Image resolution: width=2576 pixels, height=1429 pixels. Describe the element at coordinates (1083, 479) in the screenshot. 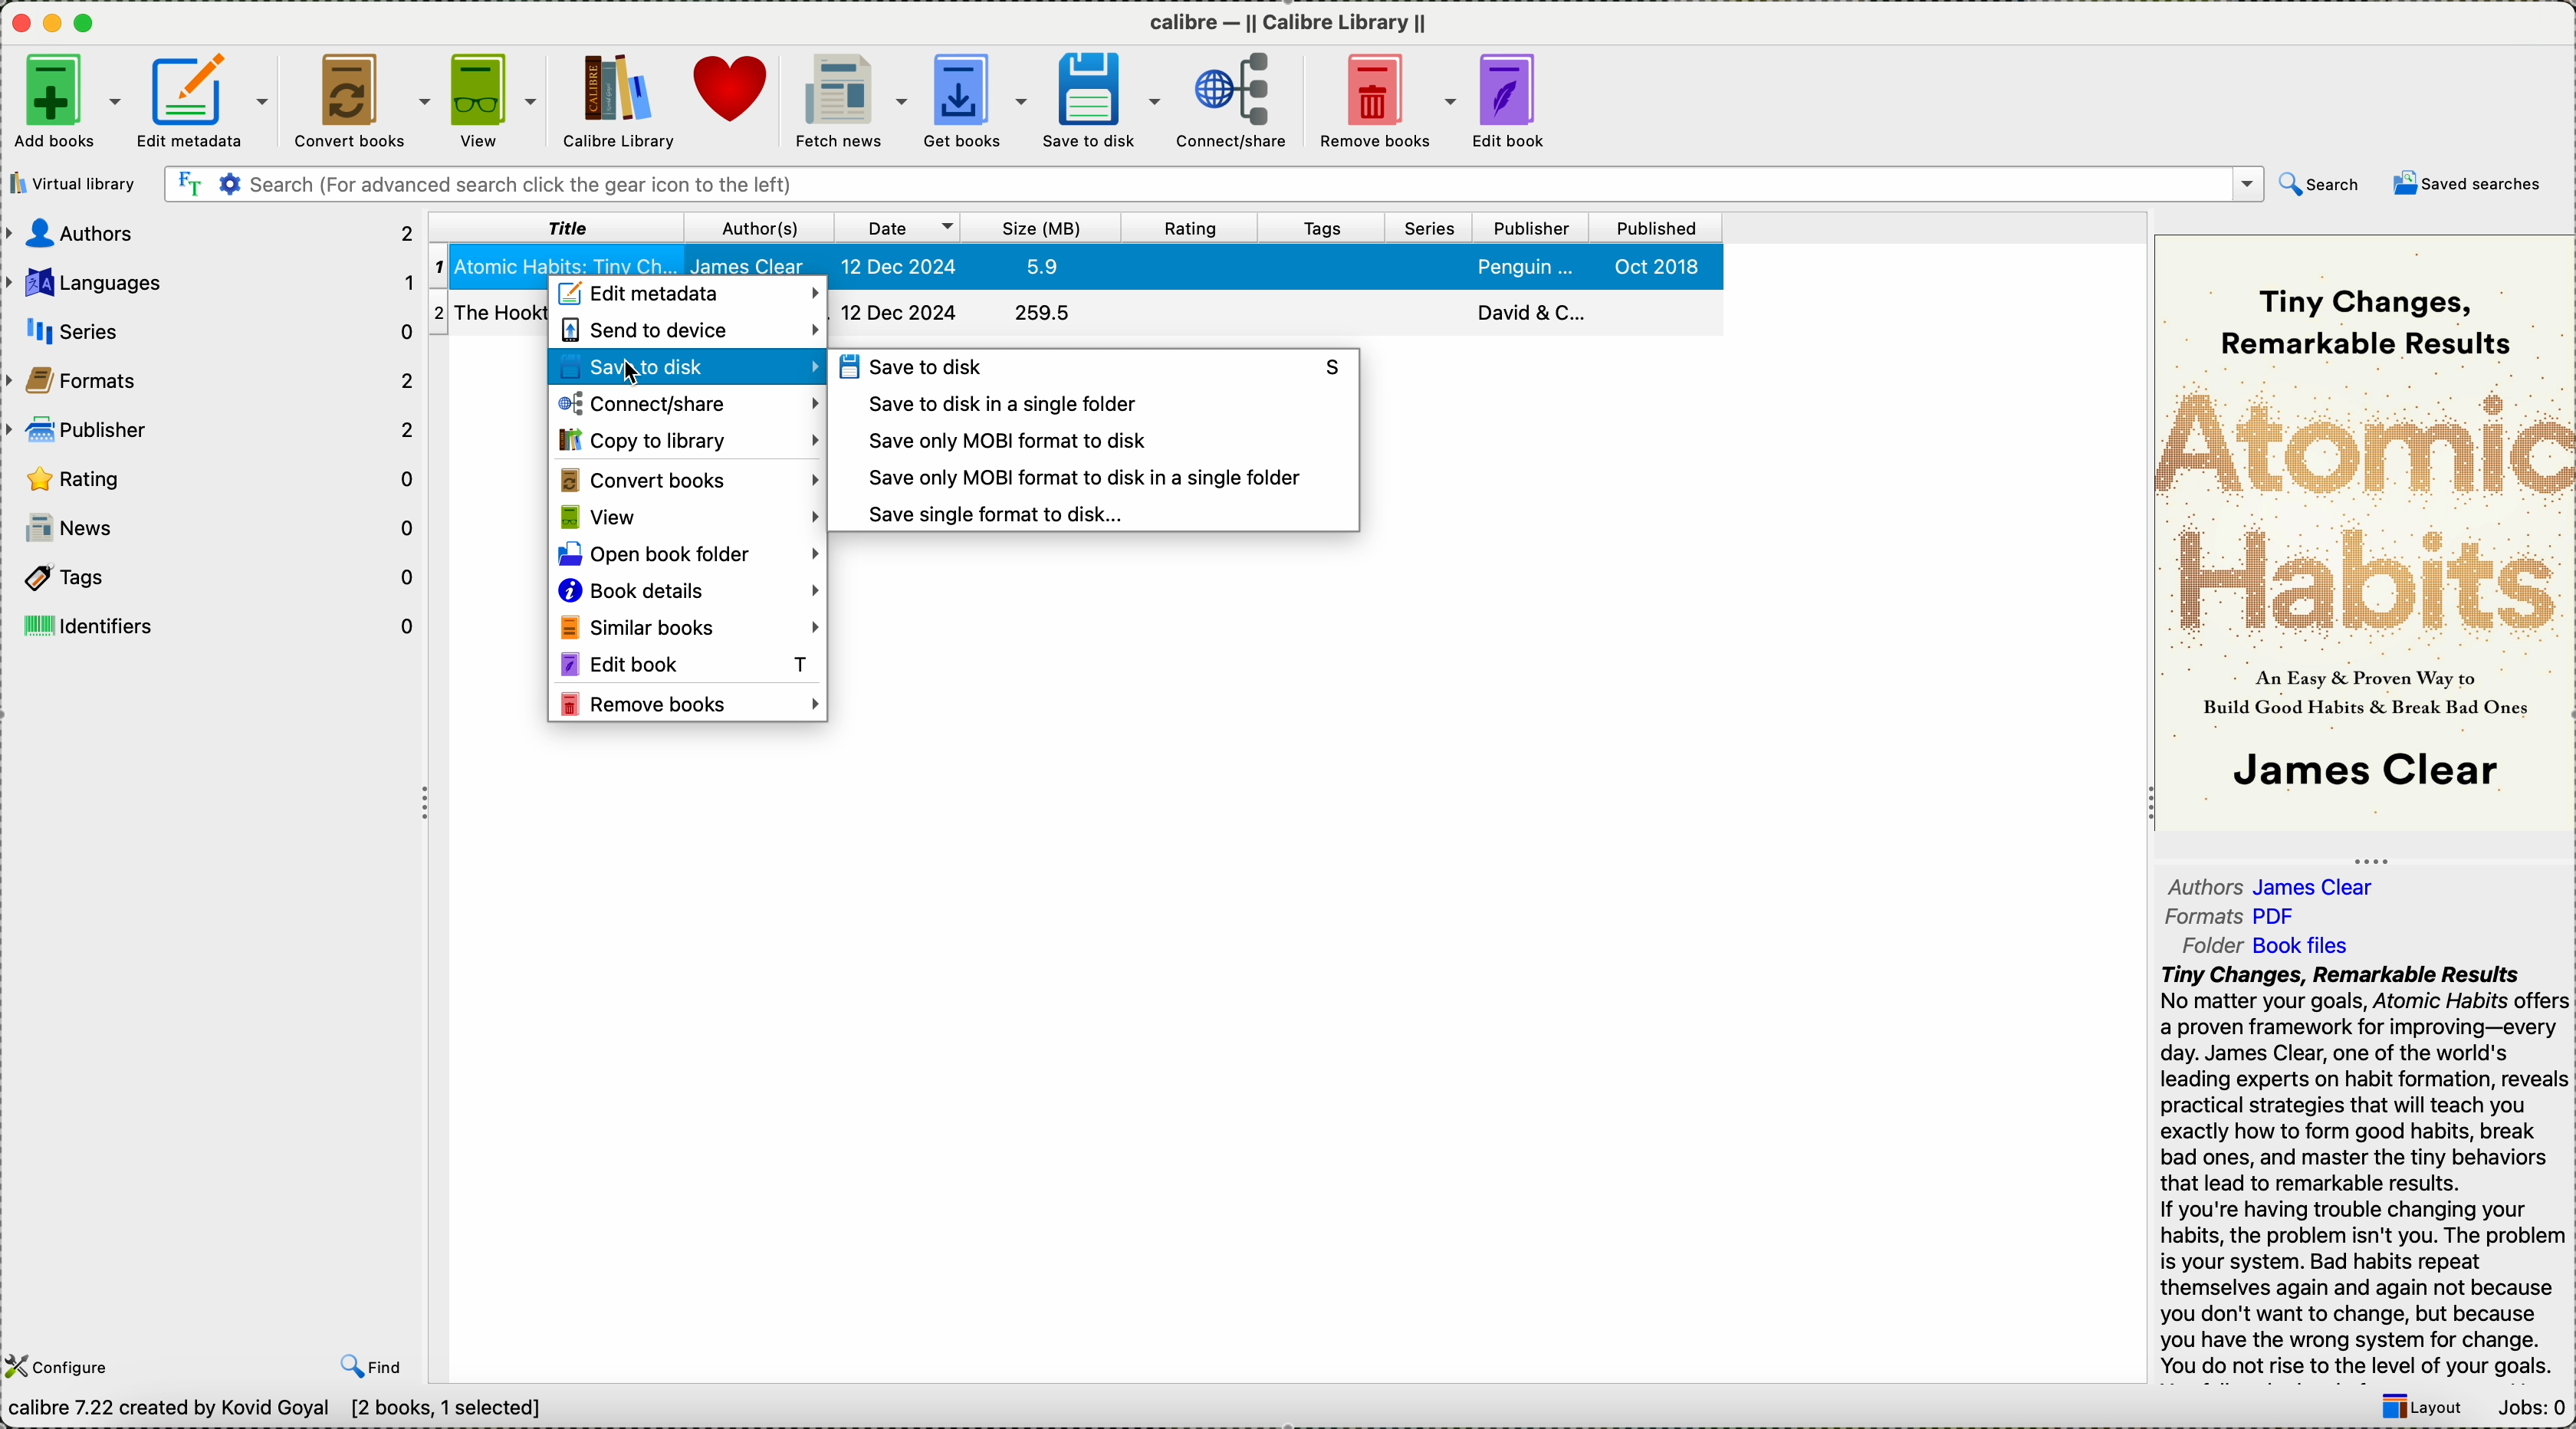

I see `save only MOBI format to disk in a single folder` at that location.